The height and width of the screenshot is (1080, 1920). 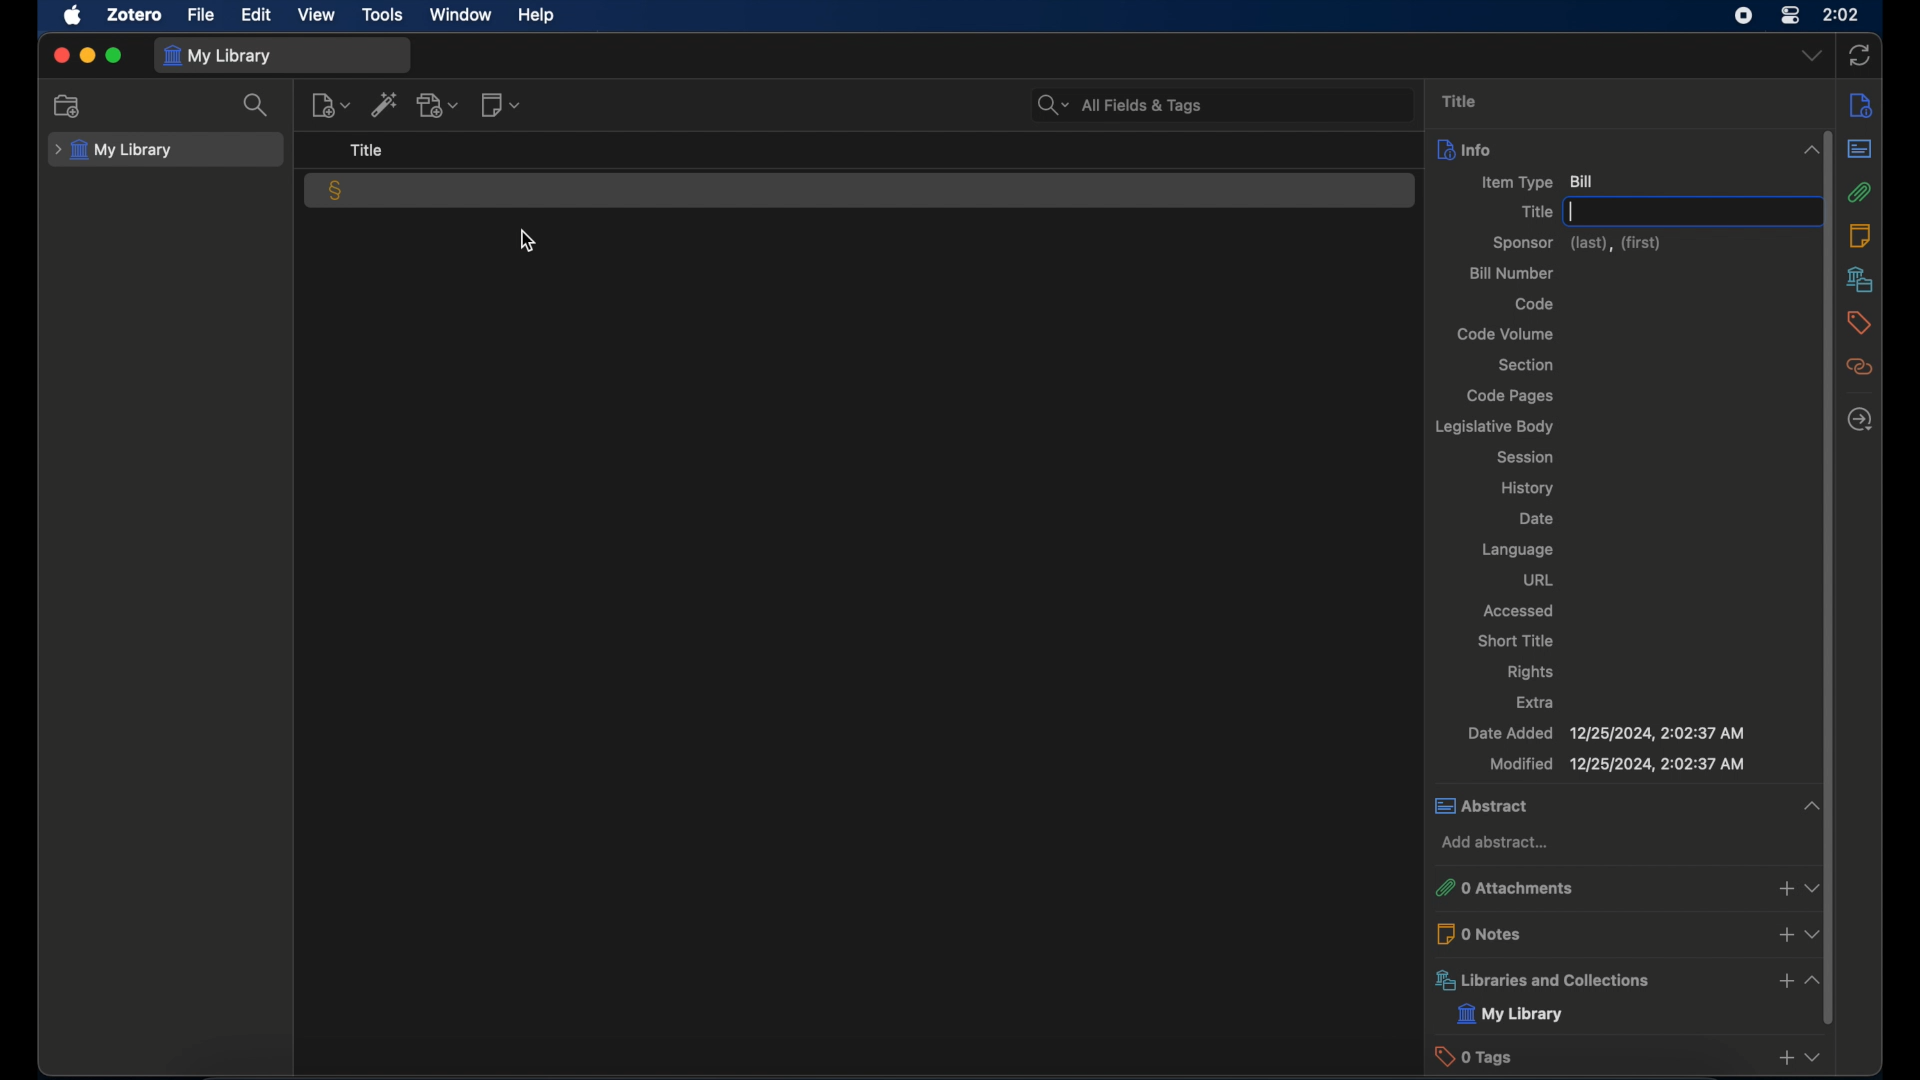 I want to click on add attachment, so click(x=439, y=104).